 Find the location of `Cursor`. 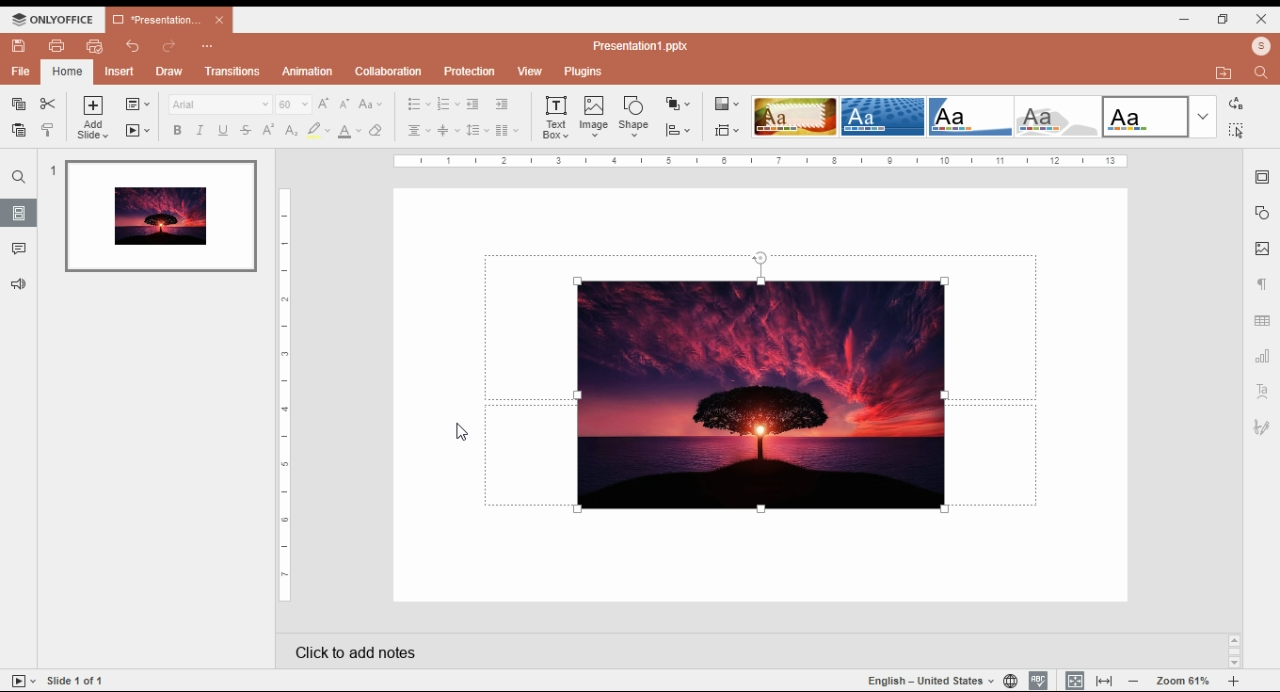

Cursor is located at coordinates (596, 128).